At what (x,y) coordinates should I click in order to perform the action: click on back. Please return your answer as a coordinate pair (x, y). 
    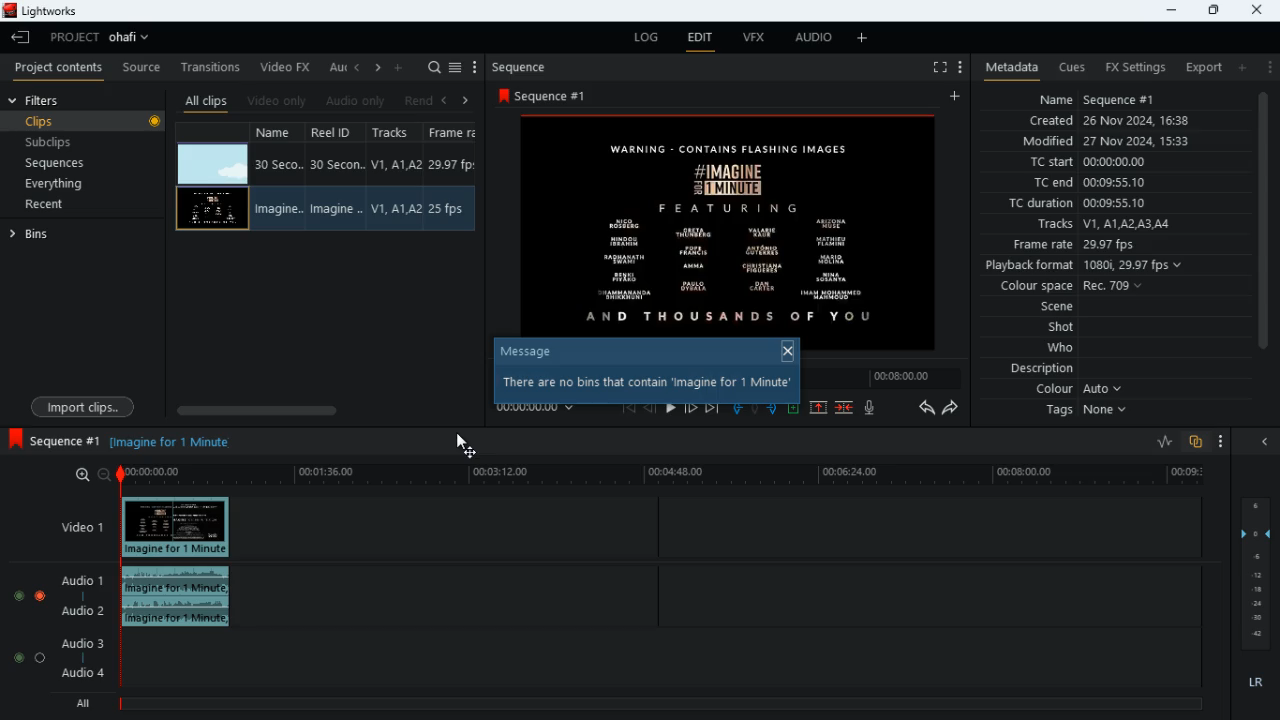
    Looking at the image, I should click on (651, 408).